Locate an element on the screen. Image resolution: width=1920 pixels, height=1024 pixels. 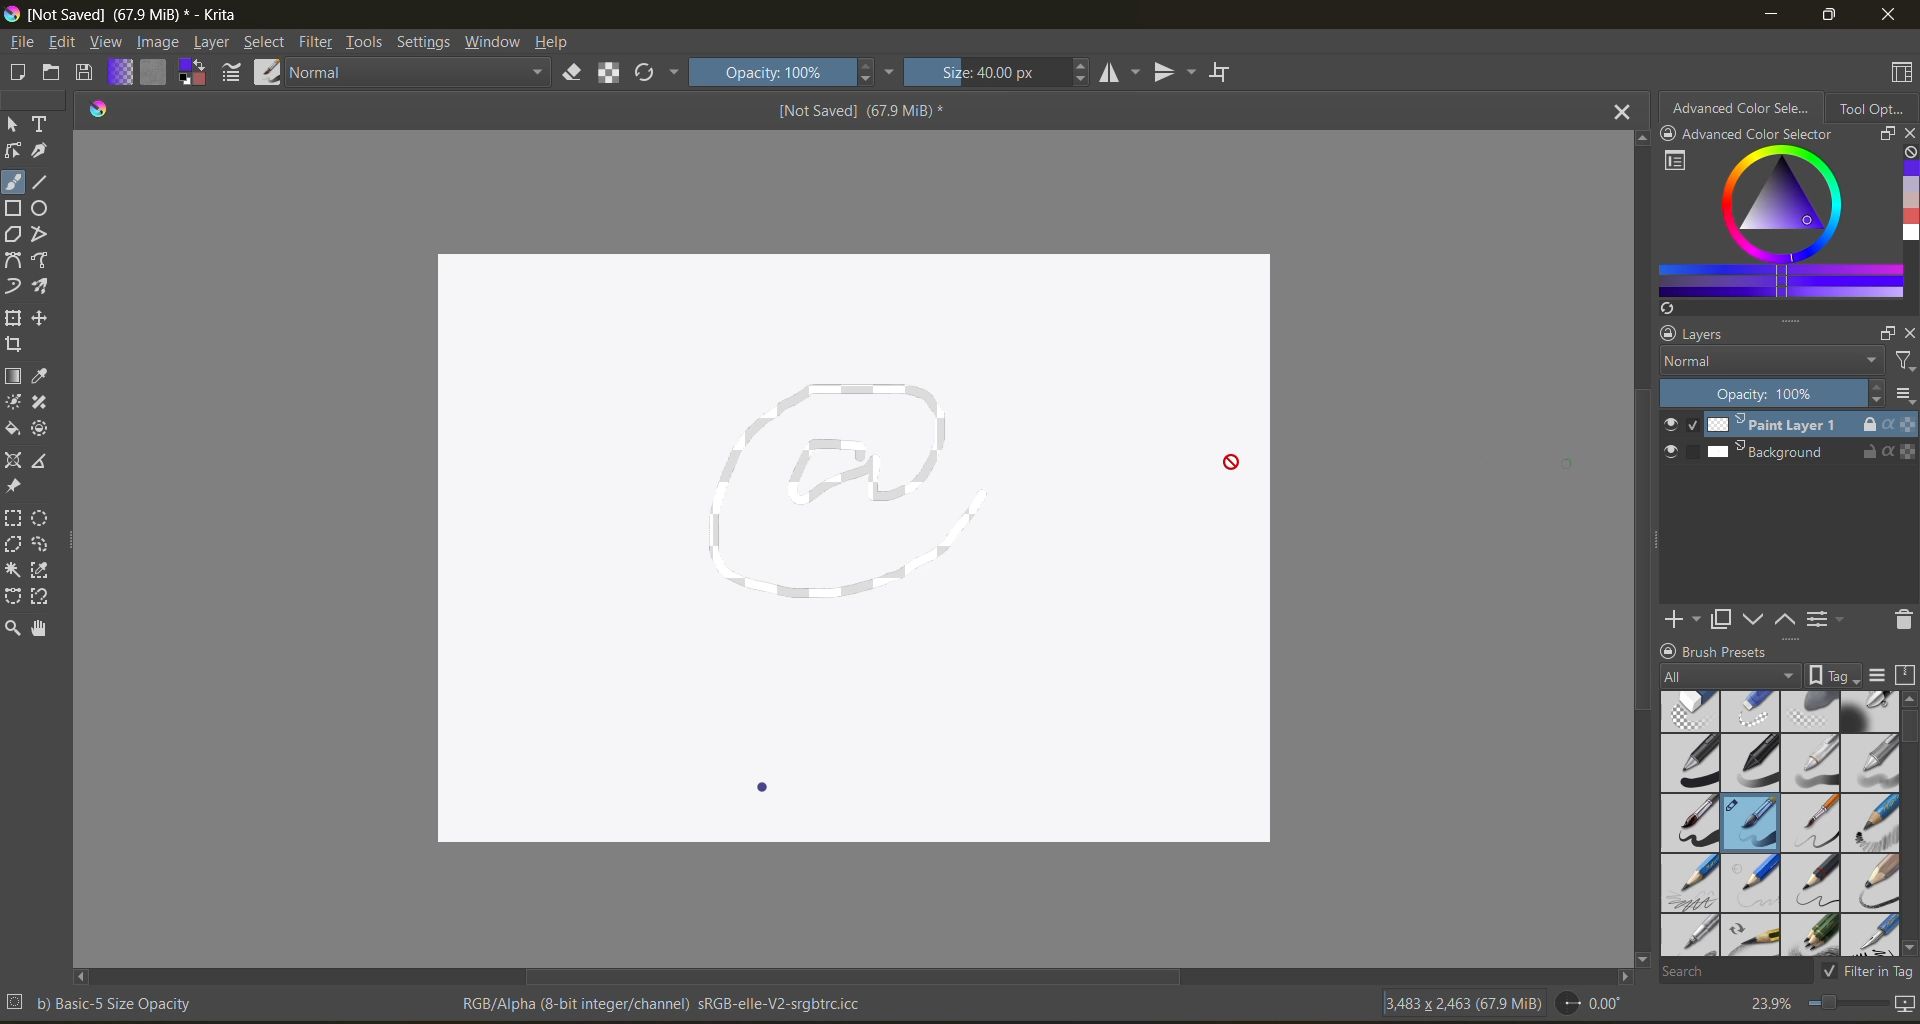
blending tool is located at coordinates (1867, 712).